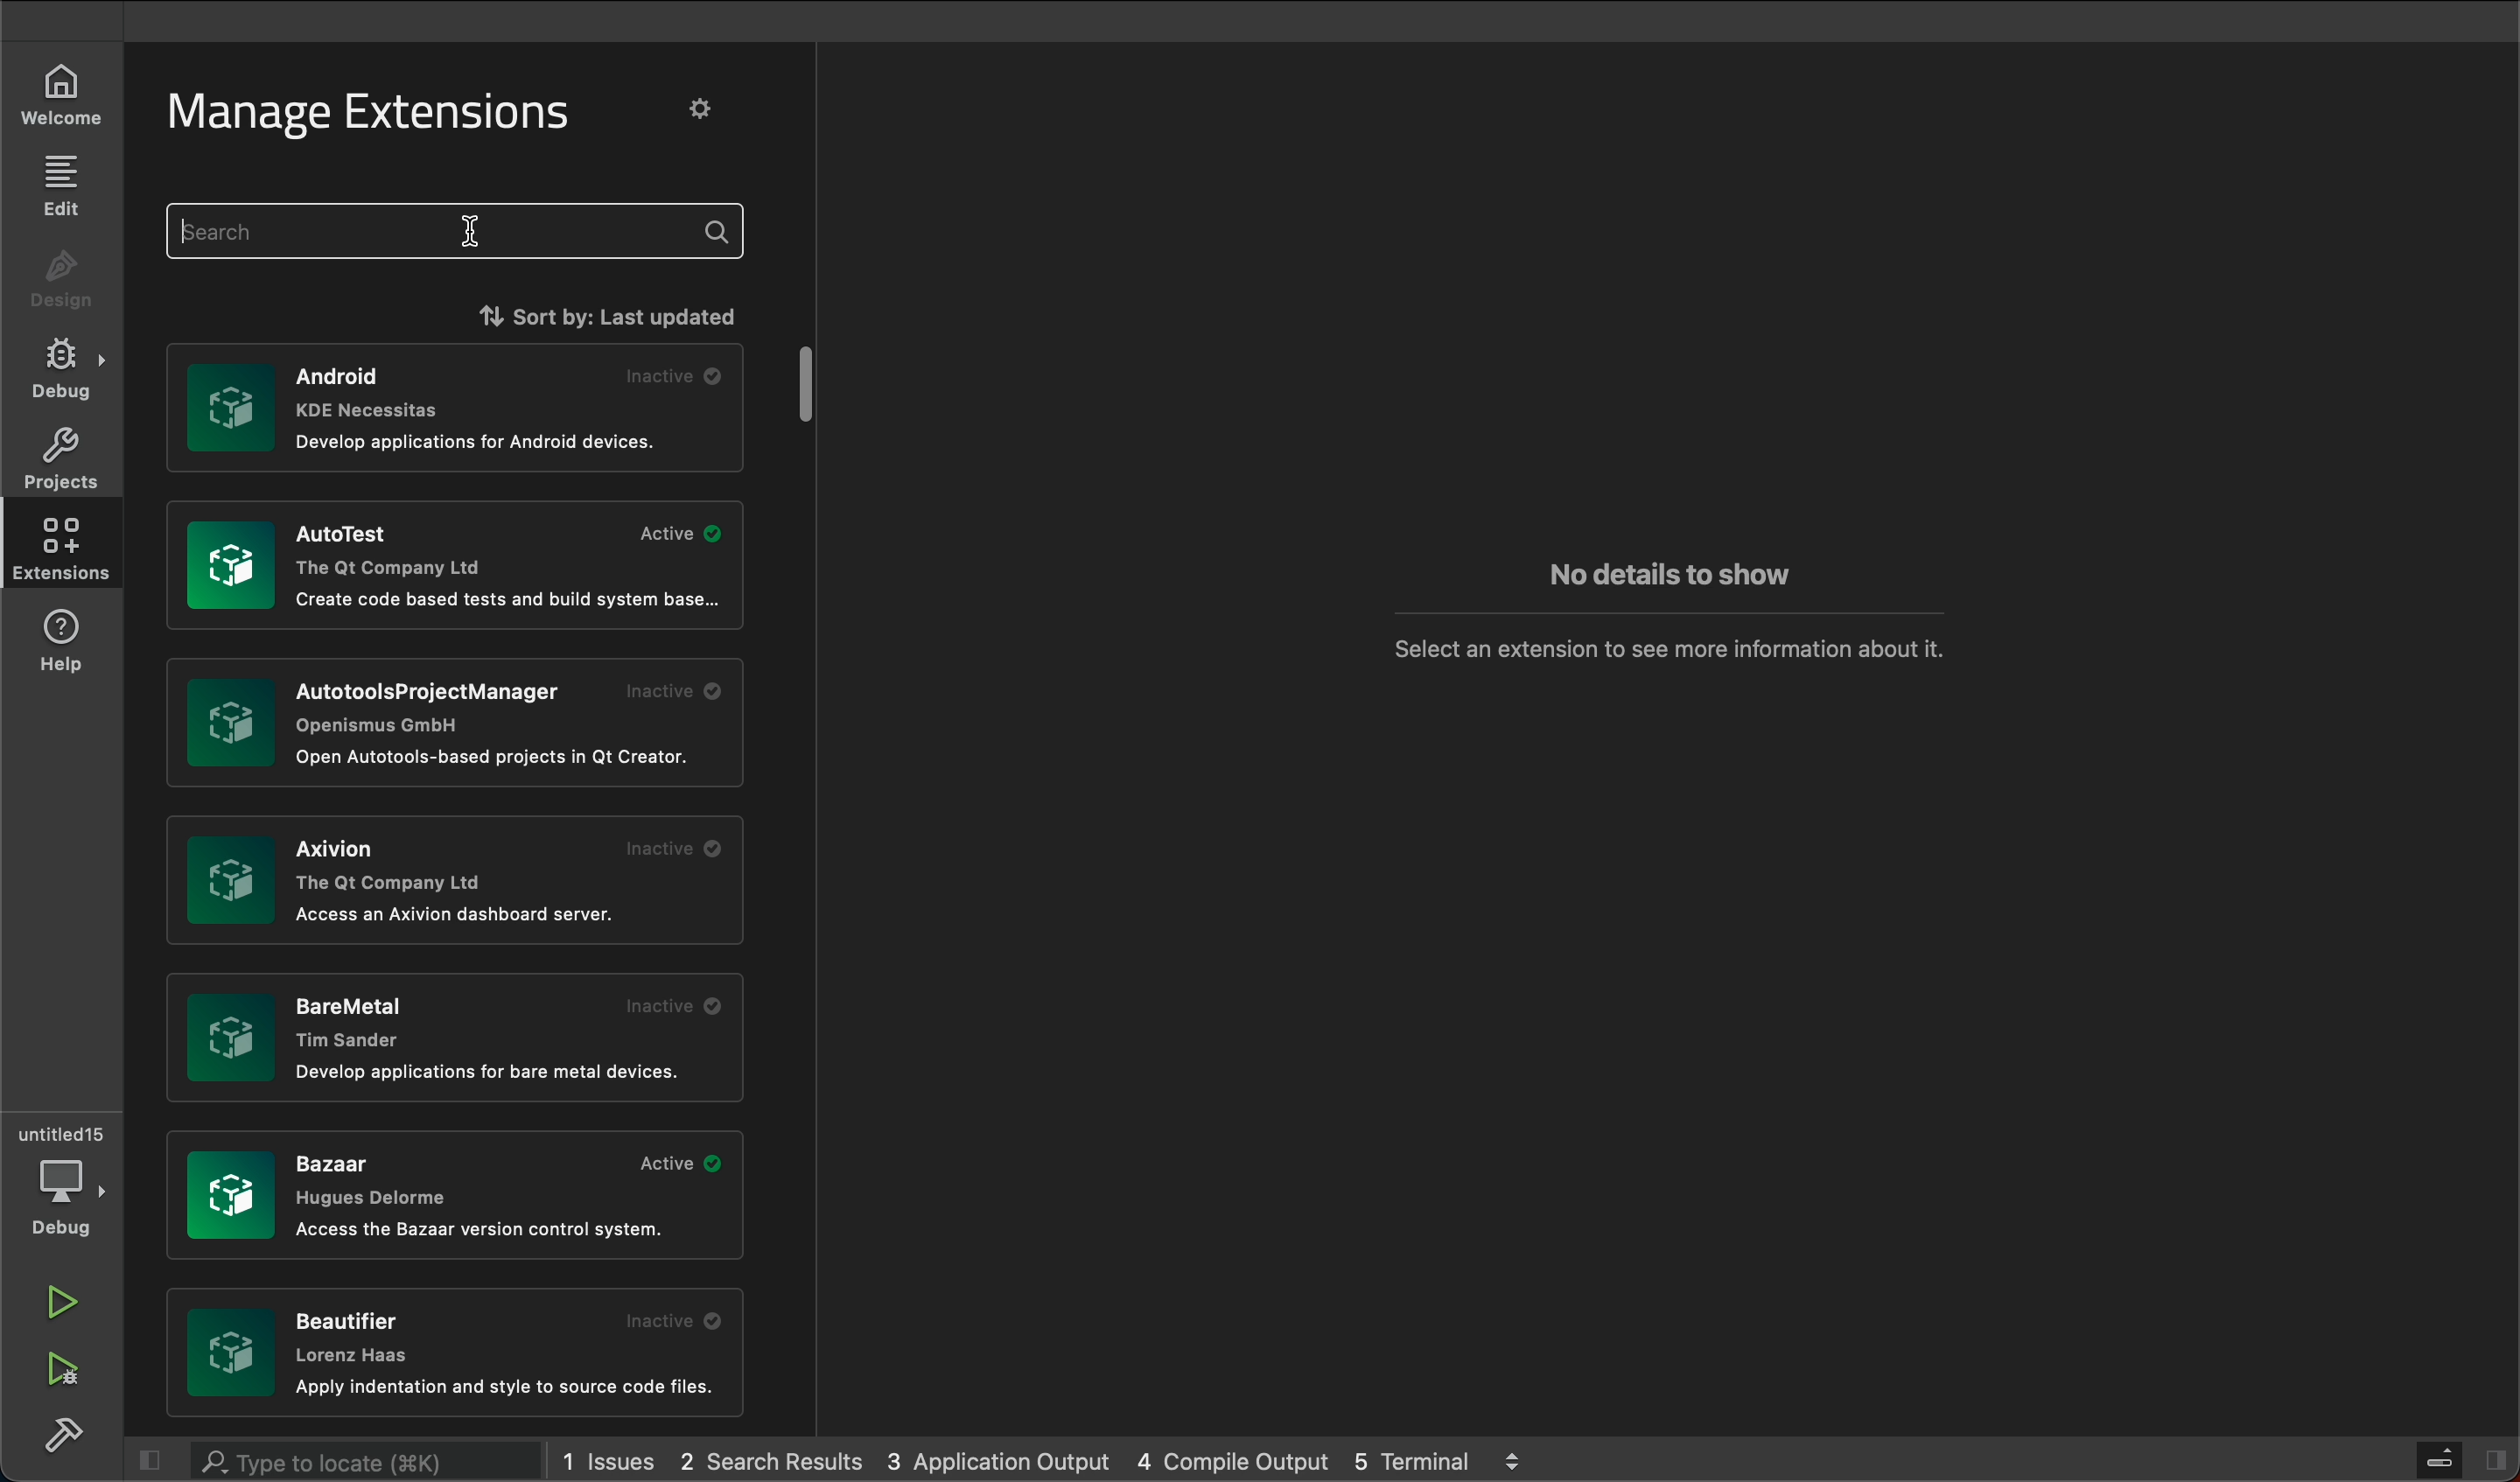 The image size is (2520, 1482). What do you see at coordinates (65, 1179) in the screenshot?
I see `debuger` at bounding box center [65, 1179].